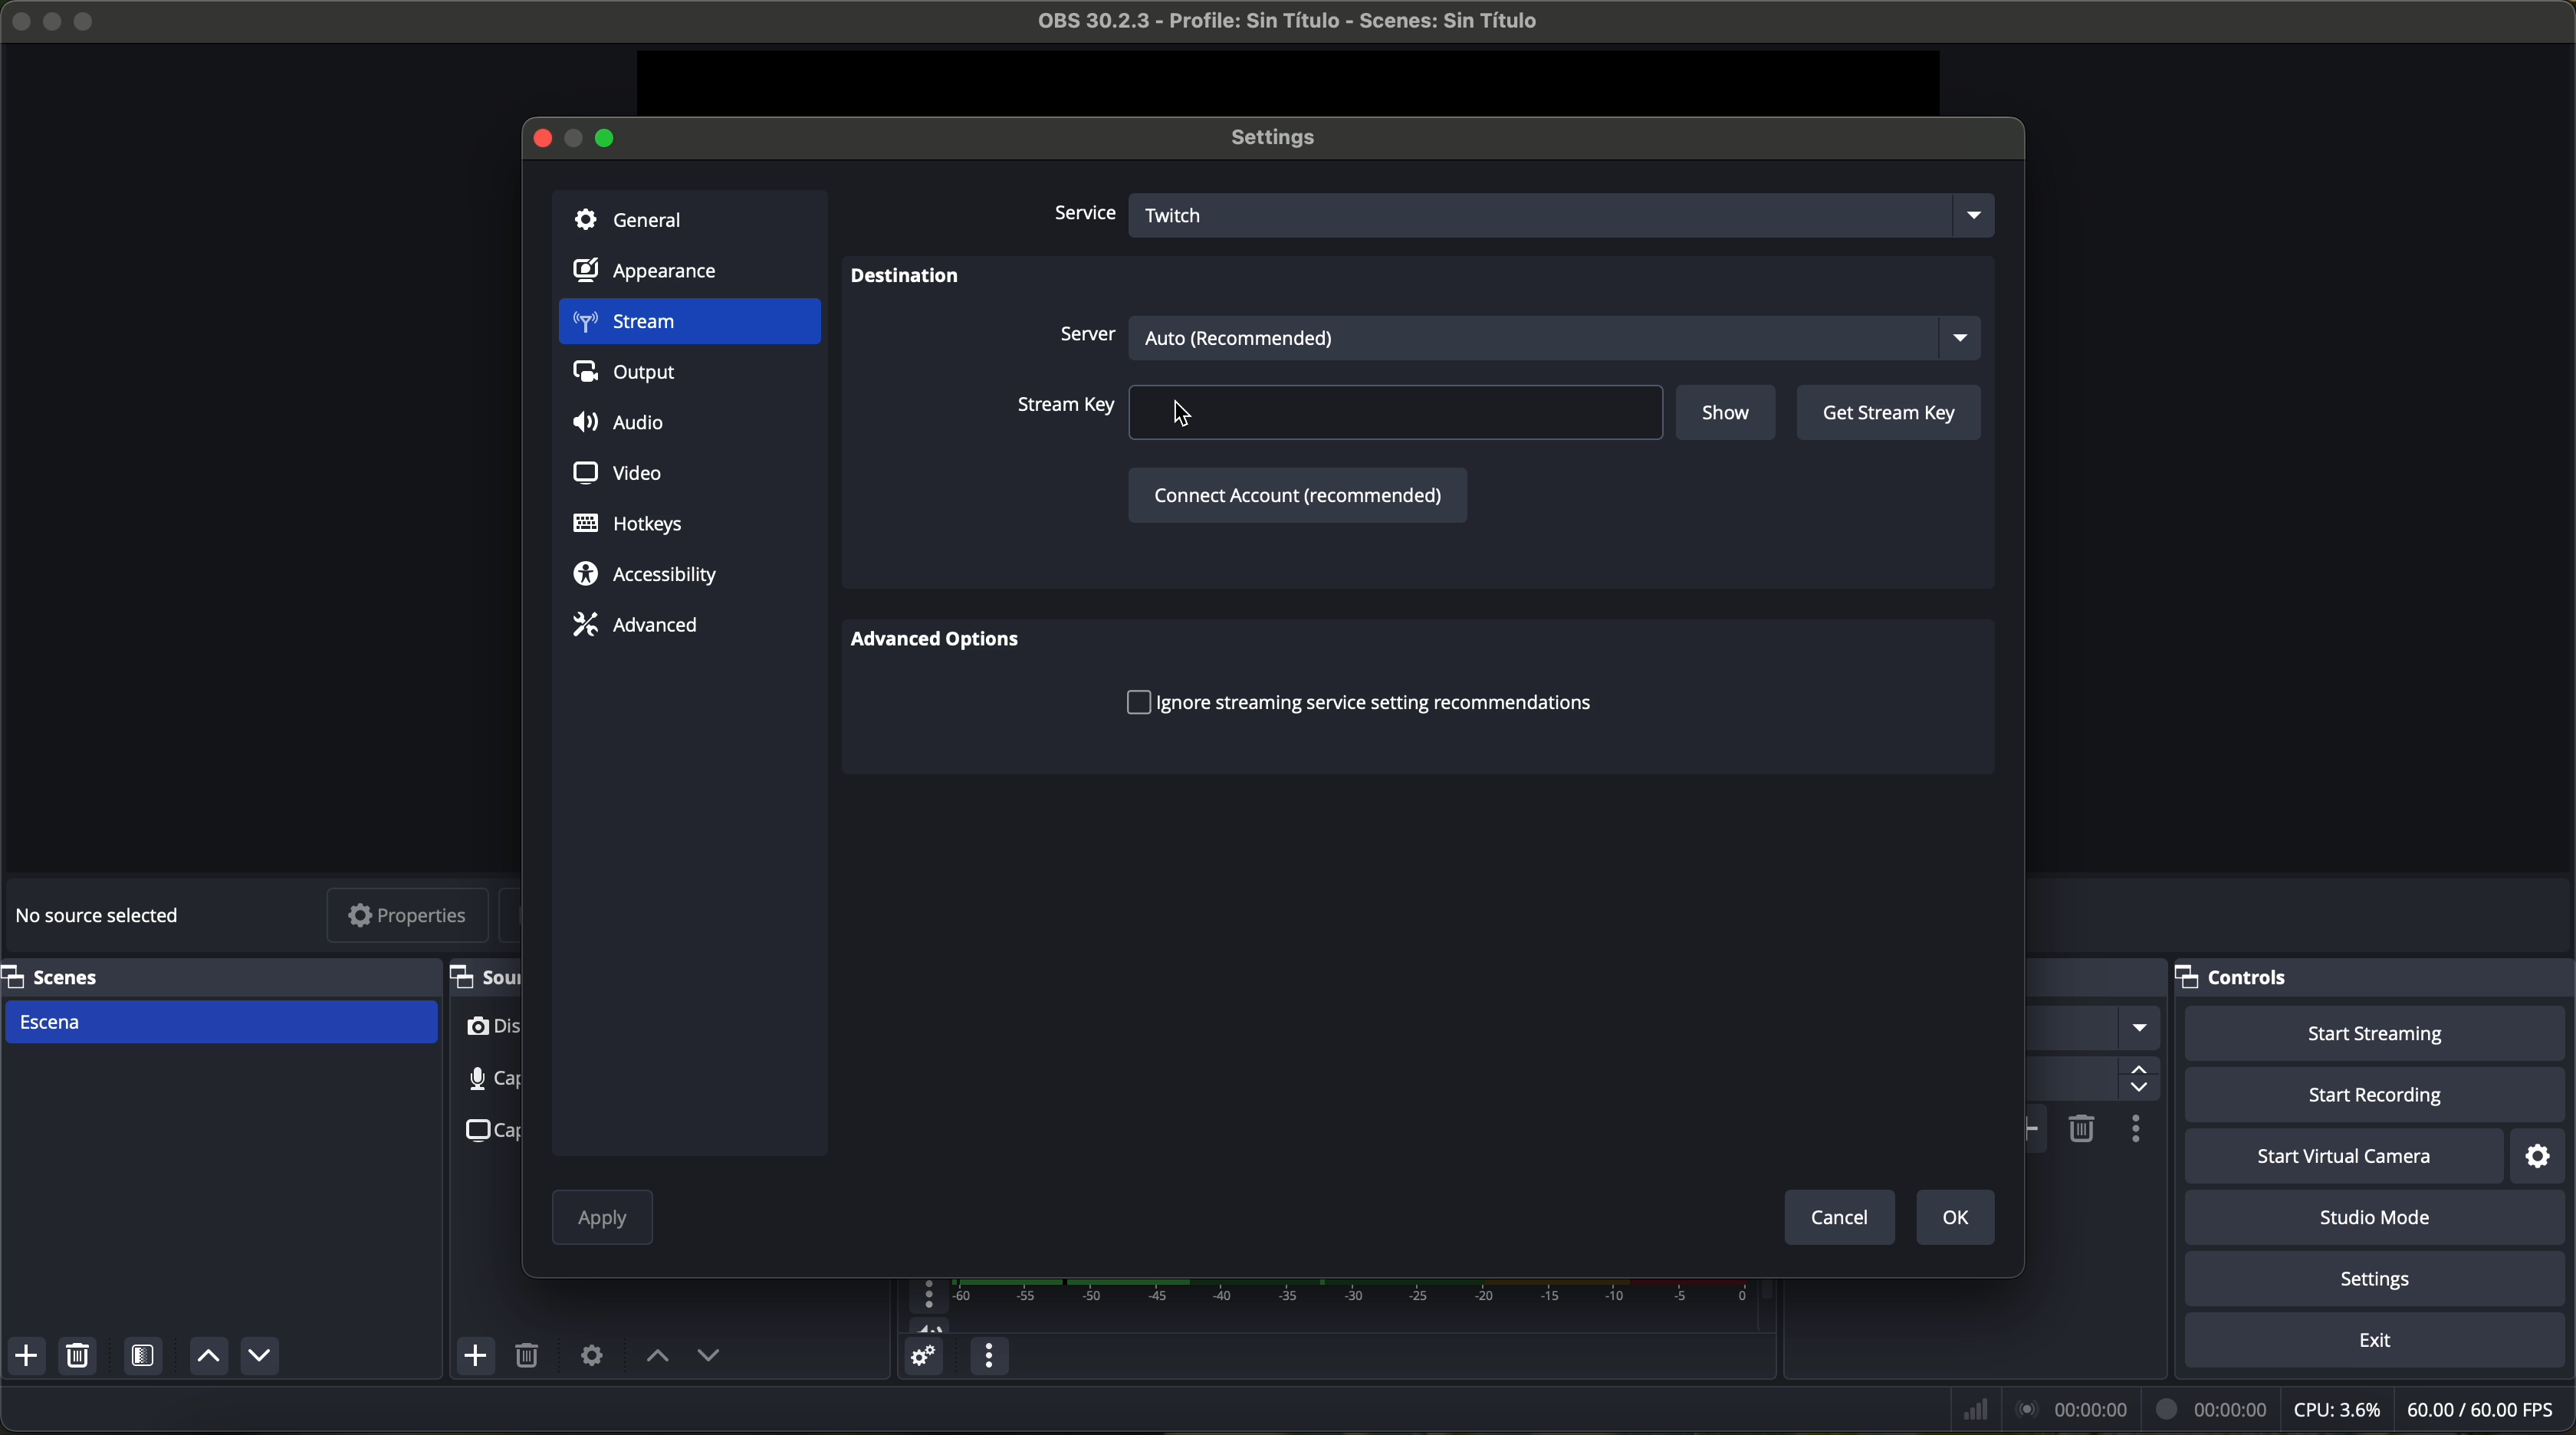 This screenshot has width=2576, height=1435. What do you see at coordinates (1515, 334) in the screenshot?
I see `server options` at bounding box center [1515, 334].